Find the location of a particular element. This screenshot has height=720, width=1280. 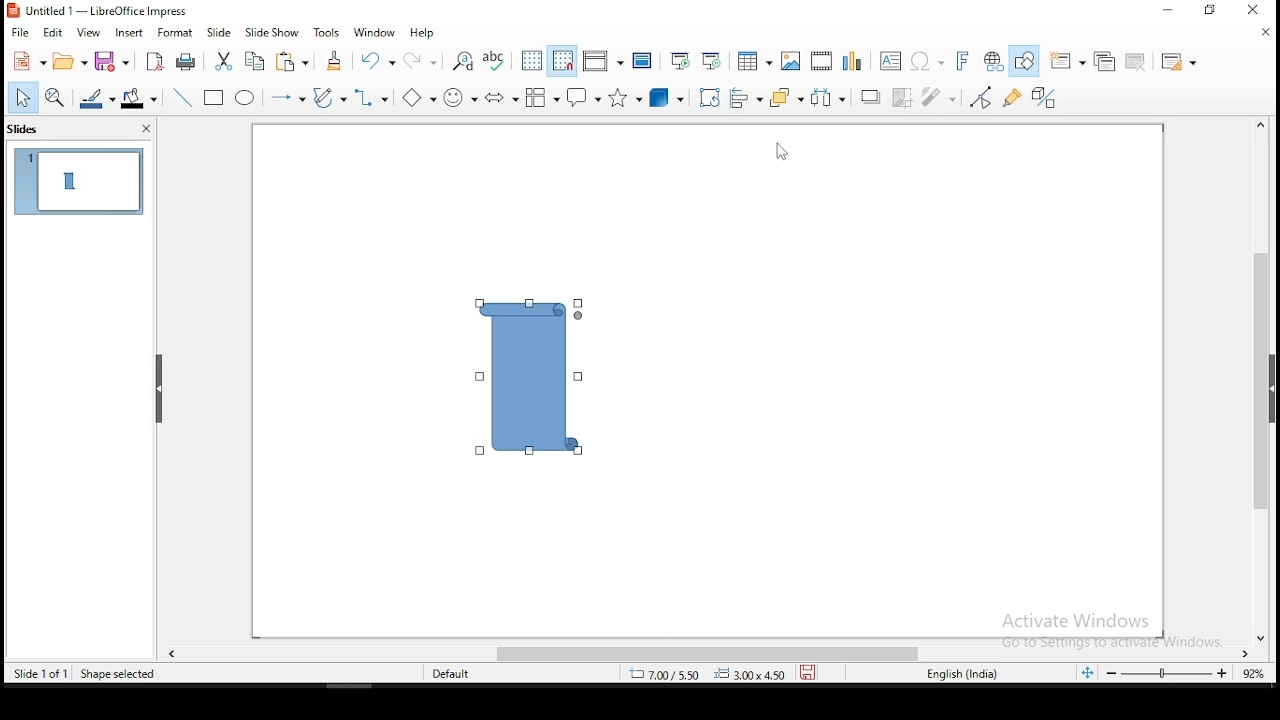

table is located at coordinates (754, 60).